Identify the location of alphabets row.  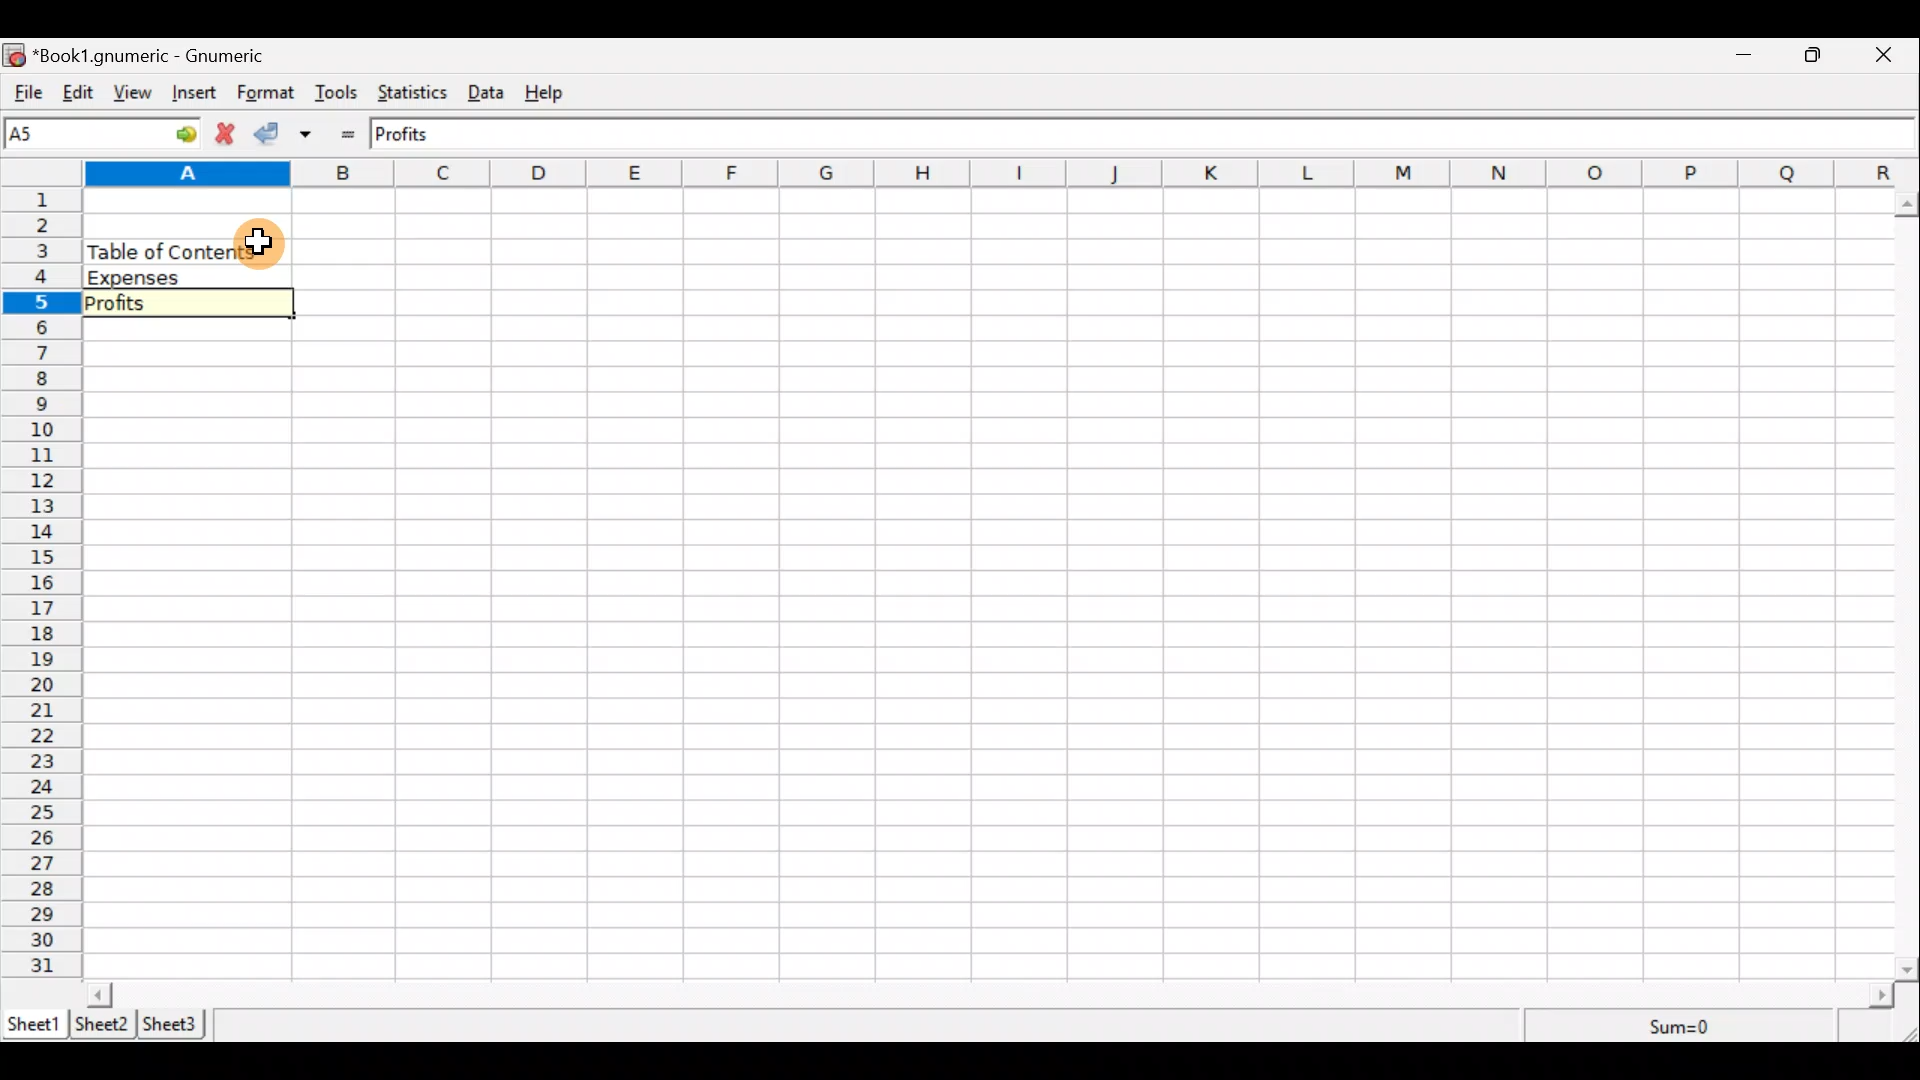
(972, 177).